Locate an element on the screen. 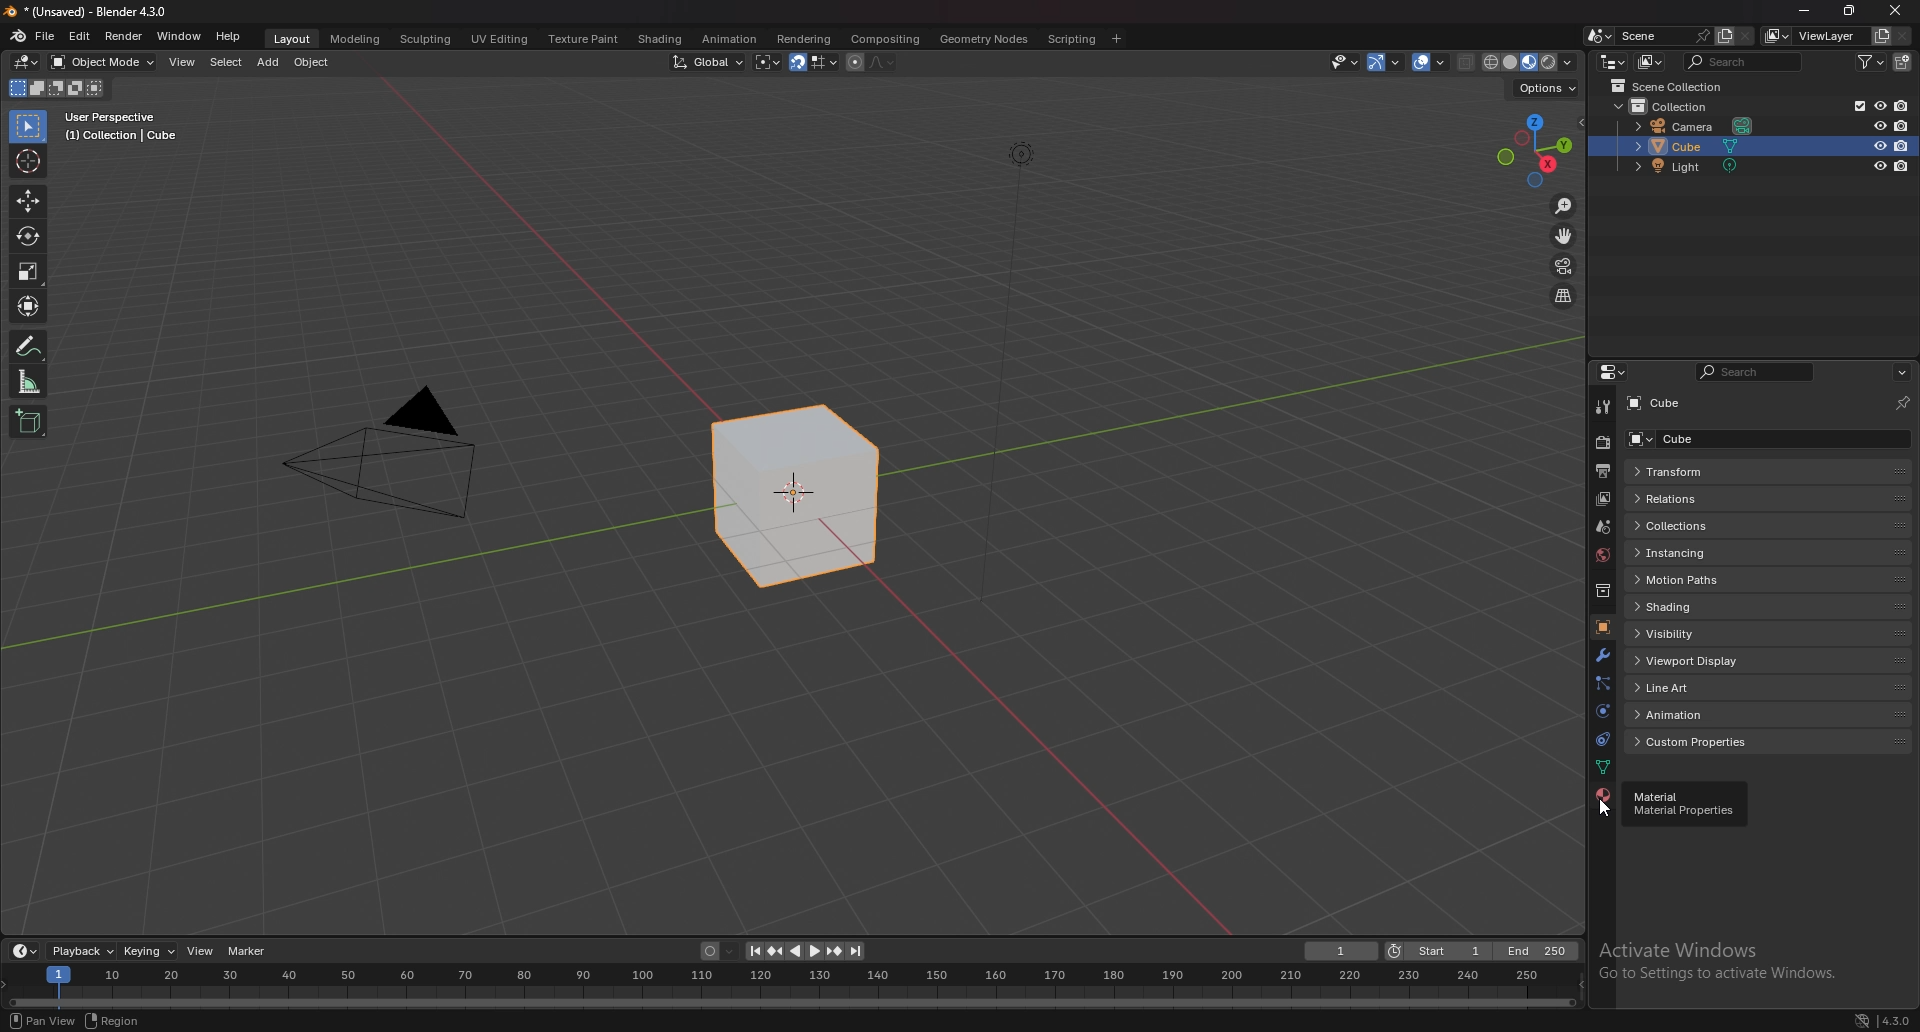 The height and width of the screenshot is (1032, 1920). filter is located at coordinates (1875, 61).